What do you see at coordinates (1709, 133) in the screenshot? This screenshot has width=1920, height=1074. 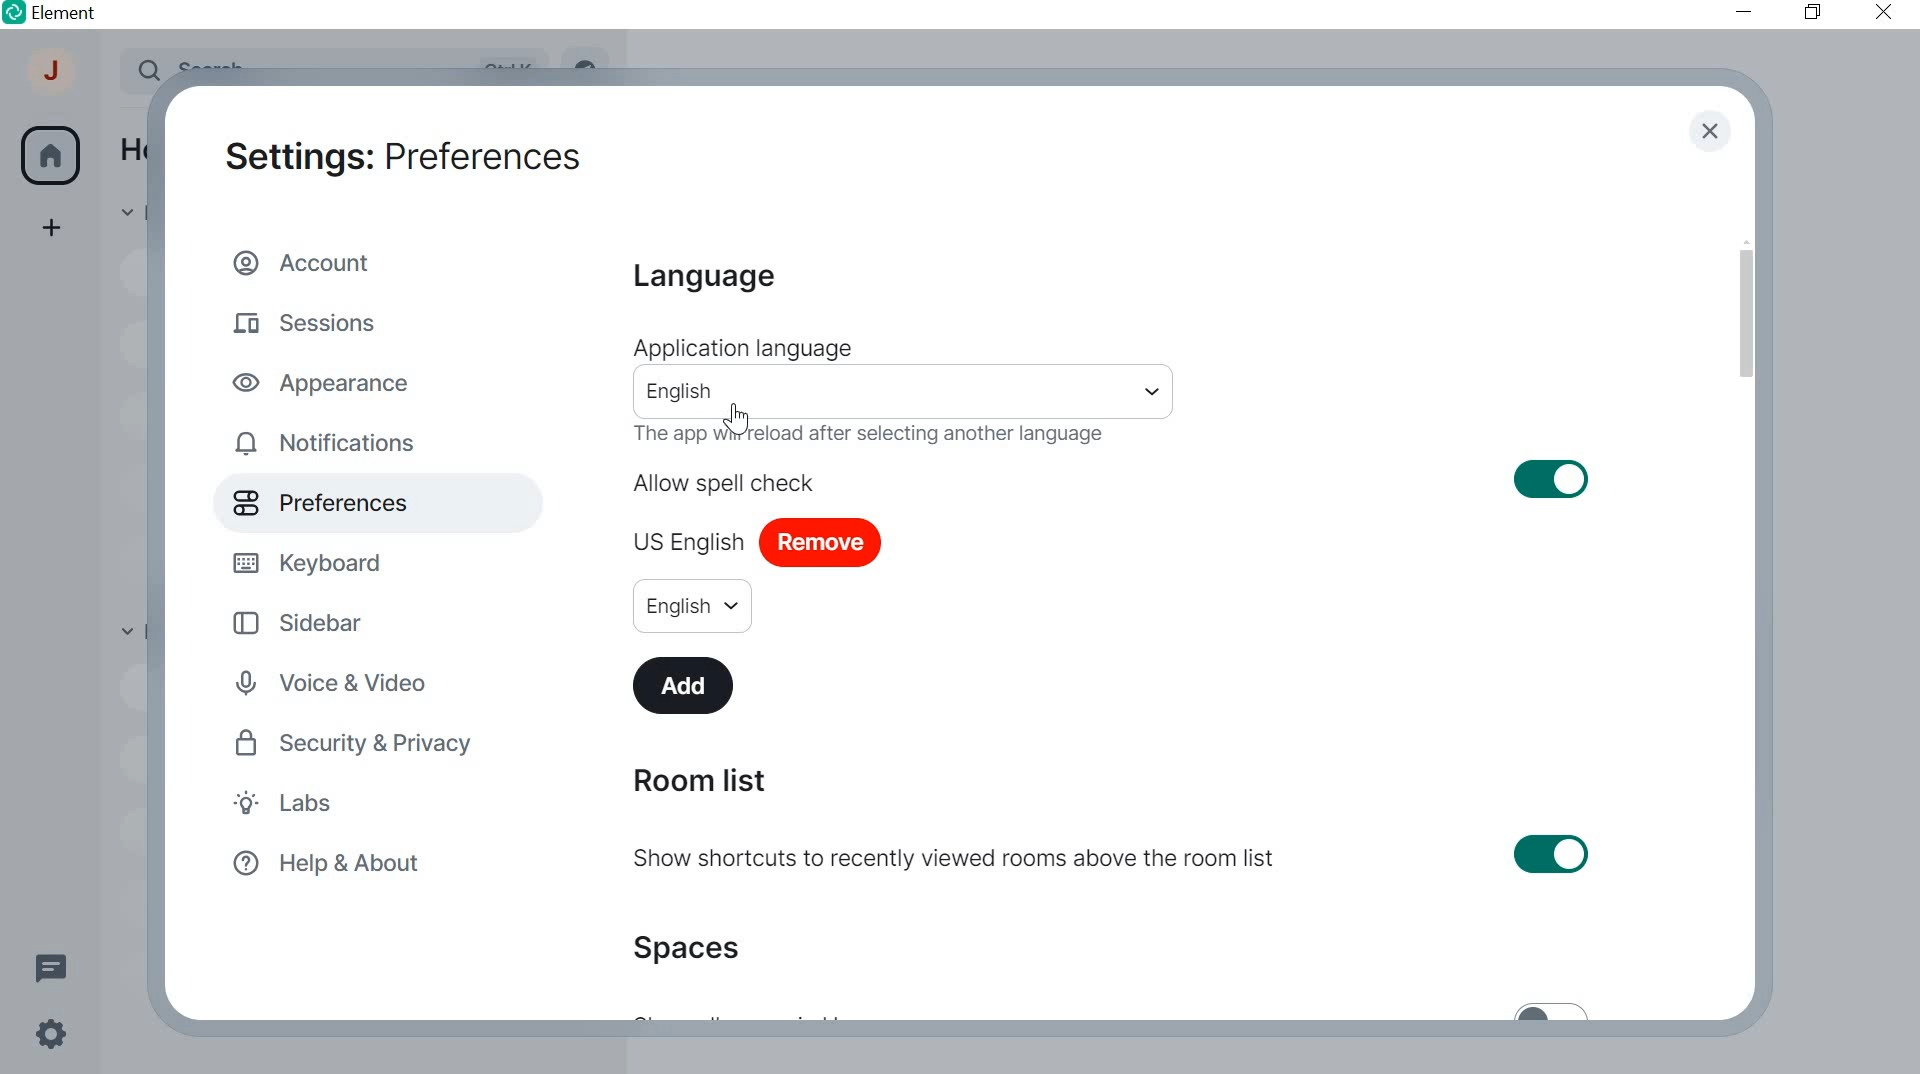 I see `CLOSE` at bounding box center [1709, 133].